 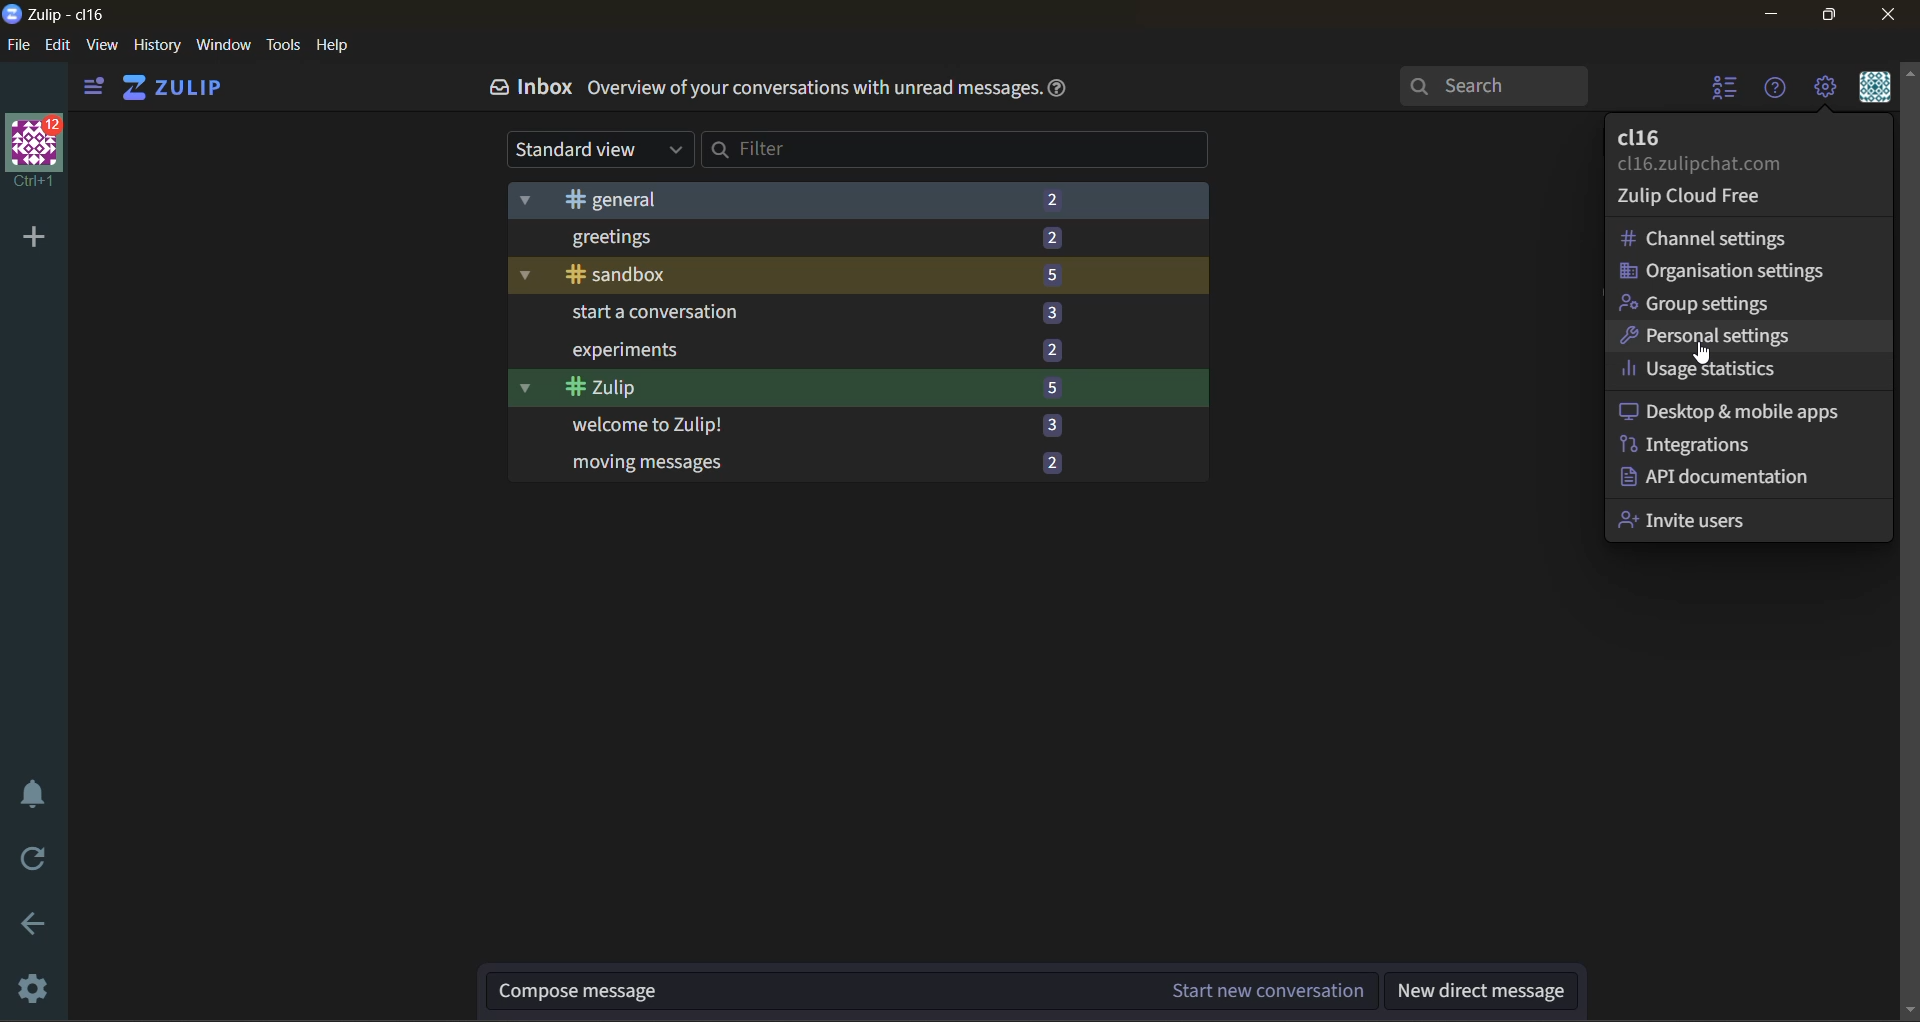 What do you see at coordinates (282, 45) in the screenshot?
I see `tools` at bounding box center [282, 45].